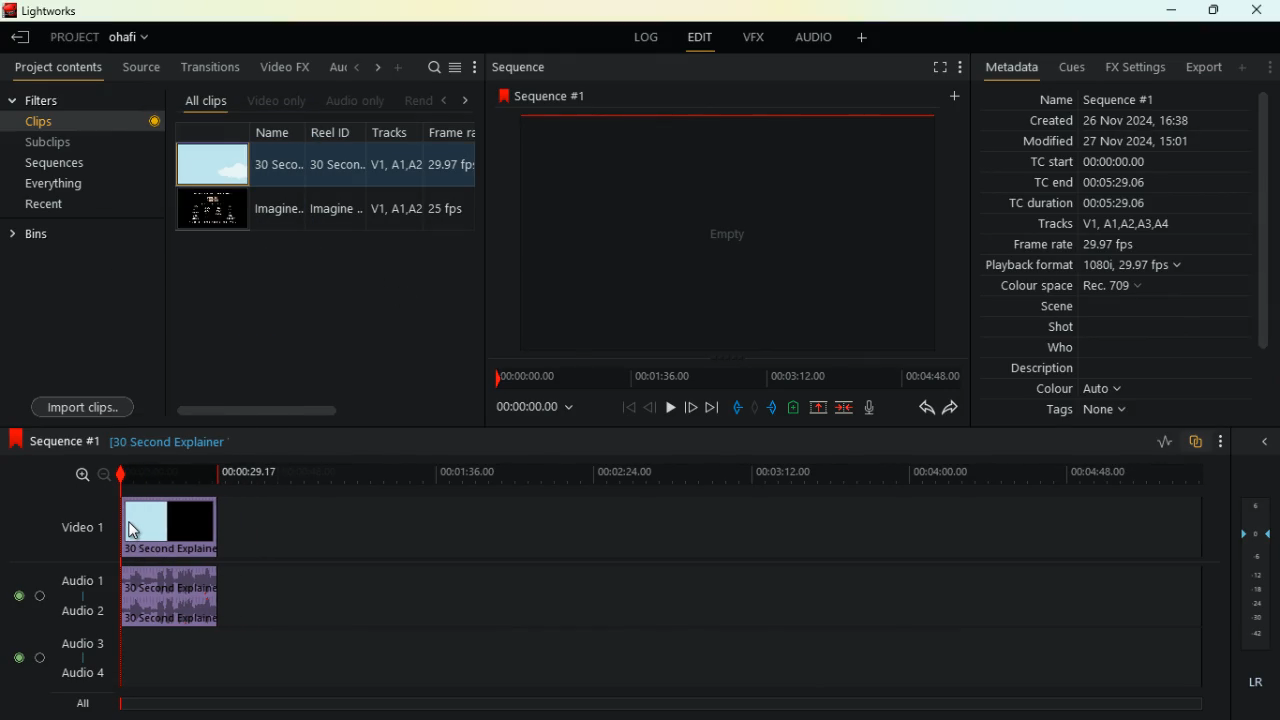  Describe the element at coordinates (40, 658) in the screenshot. I see `toggle` at that location.